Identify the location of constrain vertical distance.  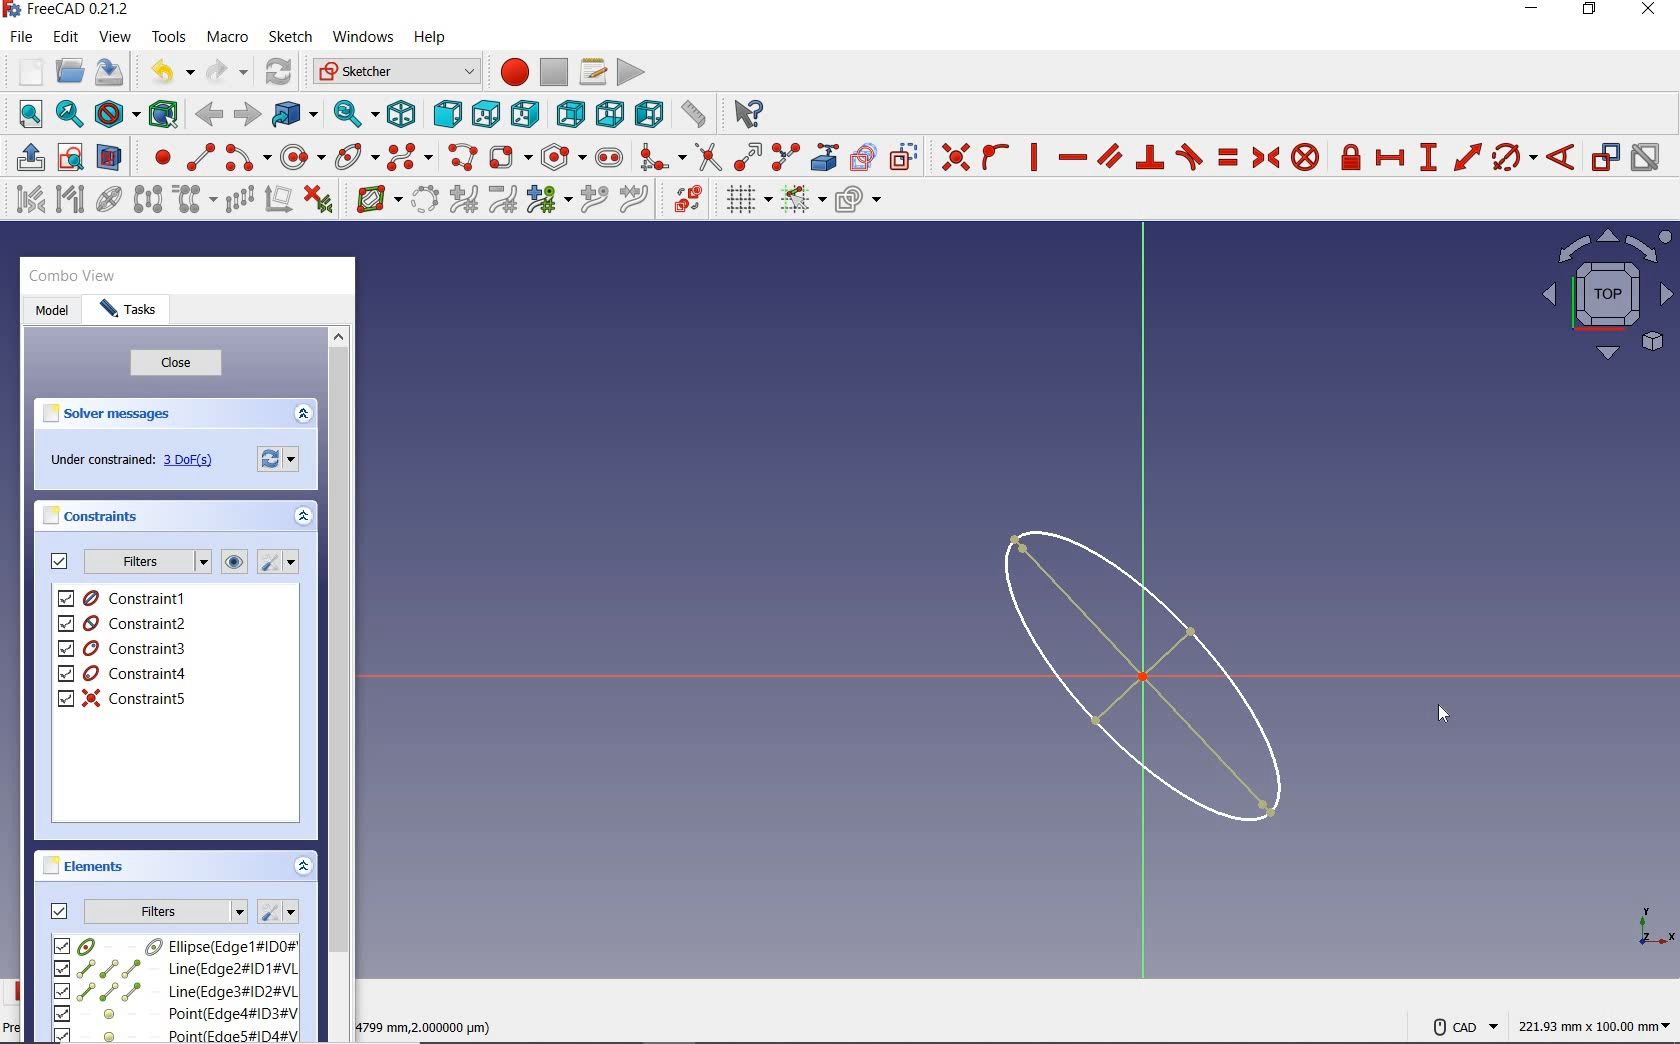
(1427, 157).